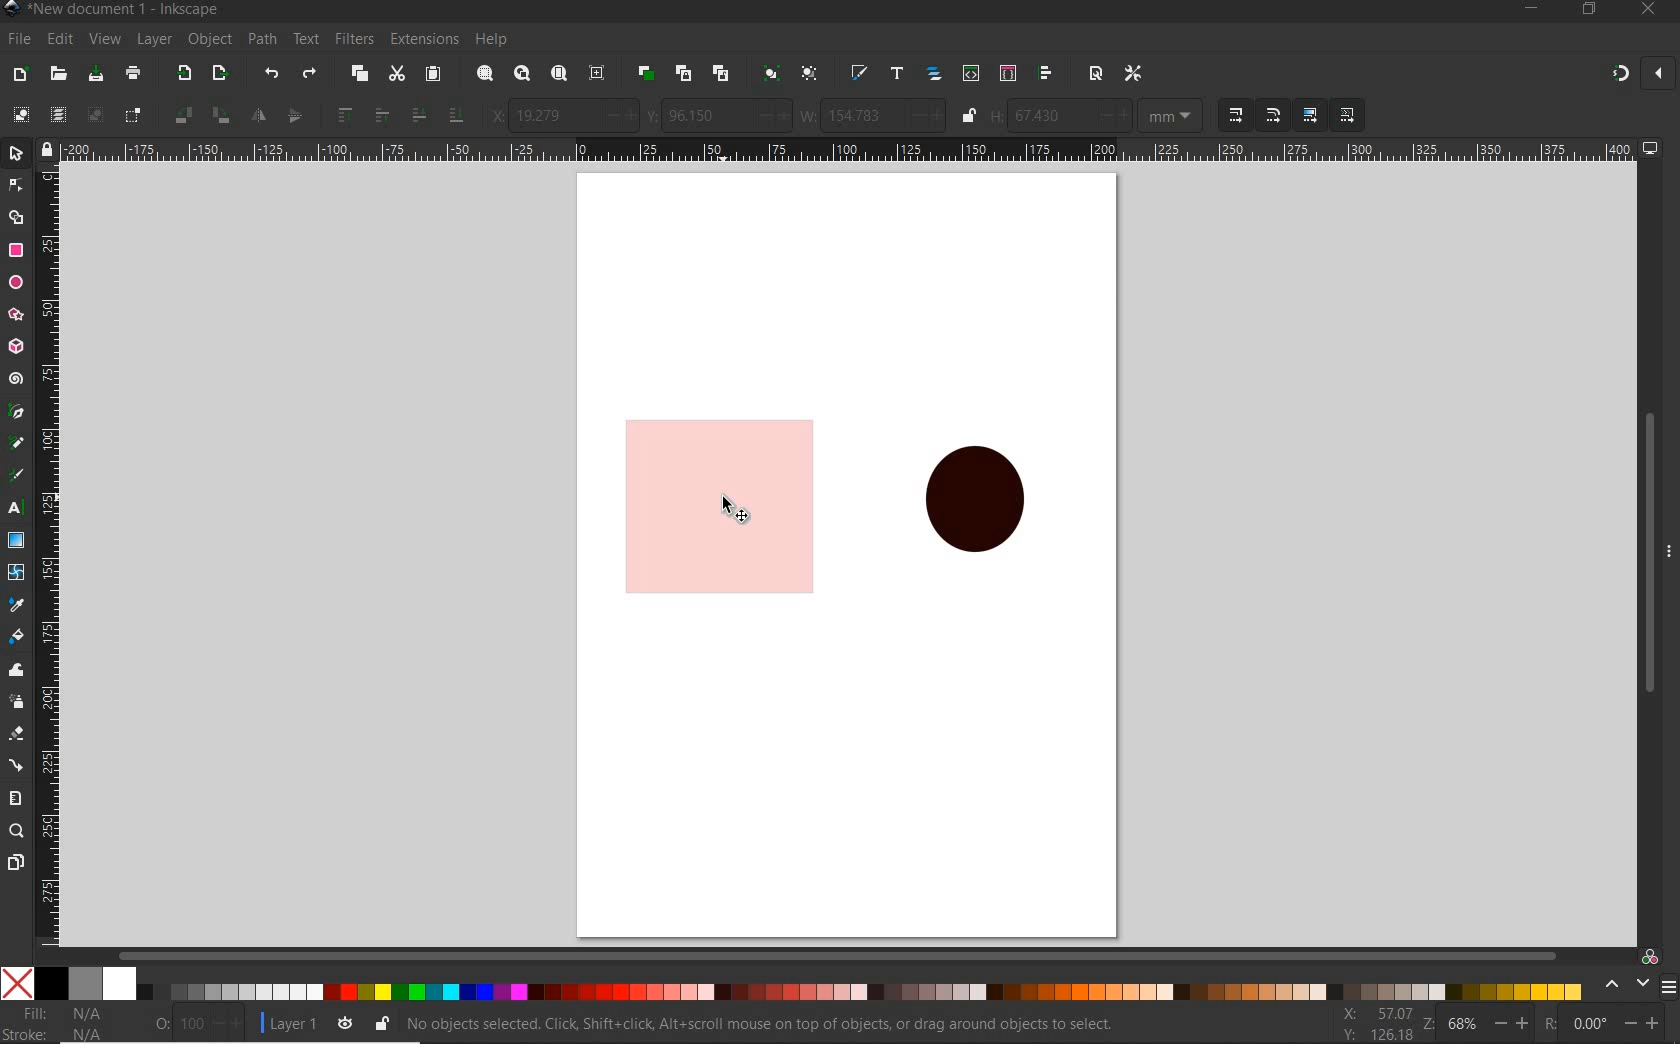  Describe the element at coordinates (492, 40) in the screenshot. I see `help` at that location.